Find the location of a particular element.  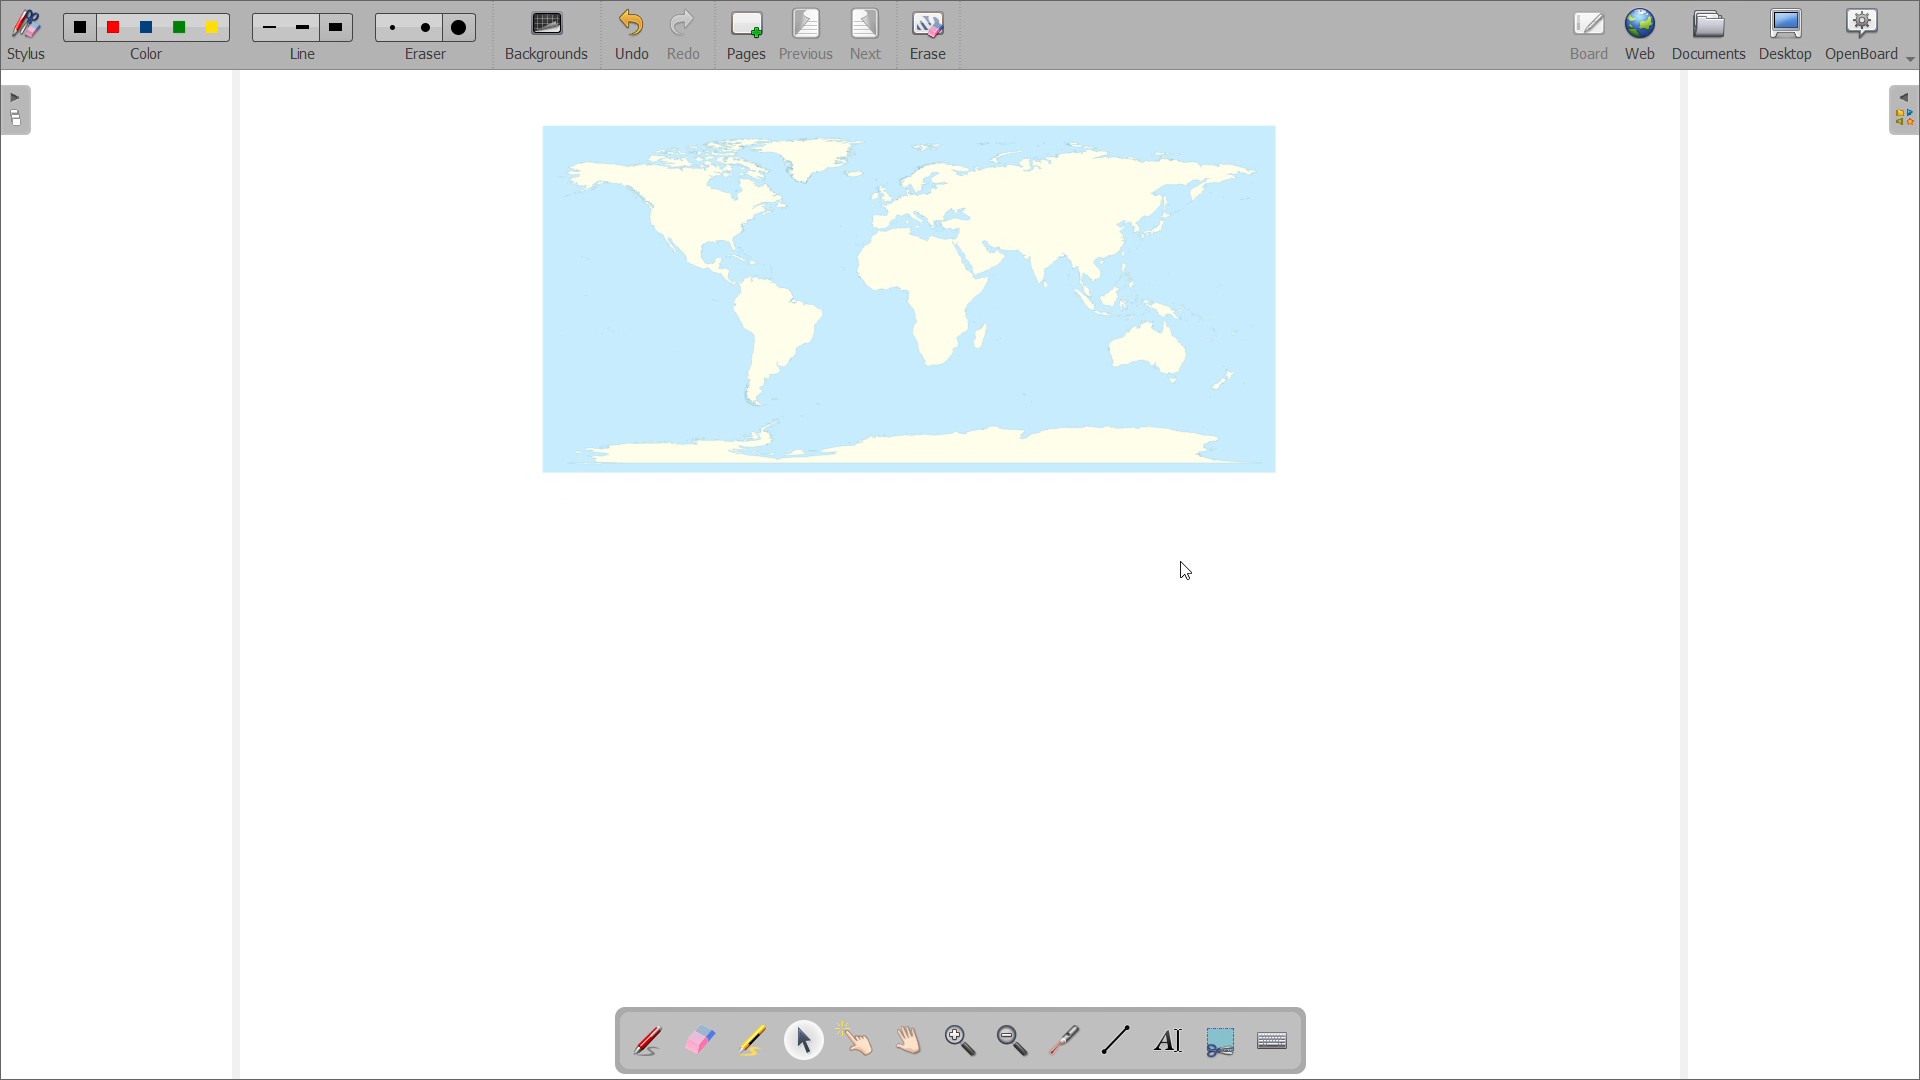

add annotations is located at coordinates (649, 1040).